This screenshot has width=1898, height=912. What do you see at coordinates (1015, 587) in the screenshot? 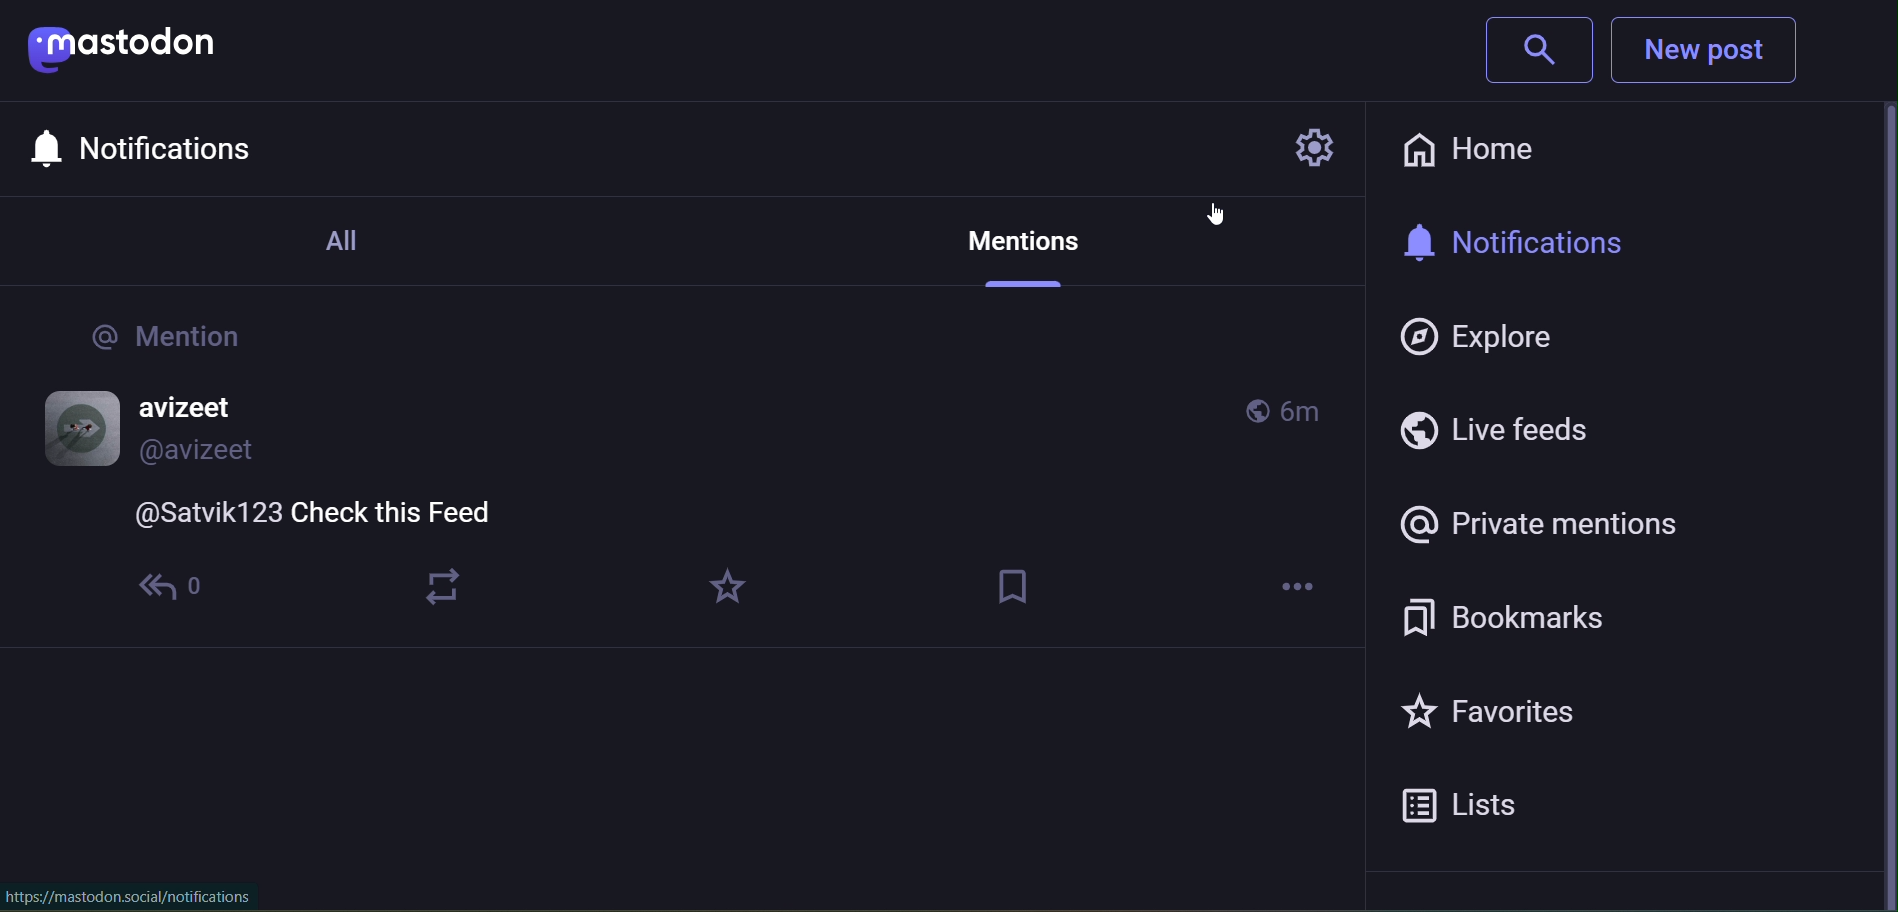
I see `bookmark` at bounding box center [1015, 587].